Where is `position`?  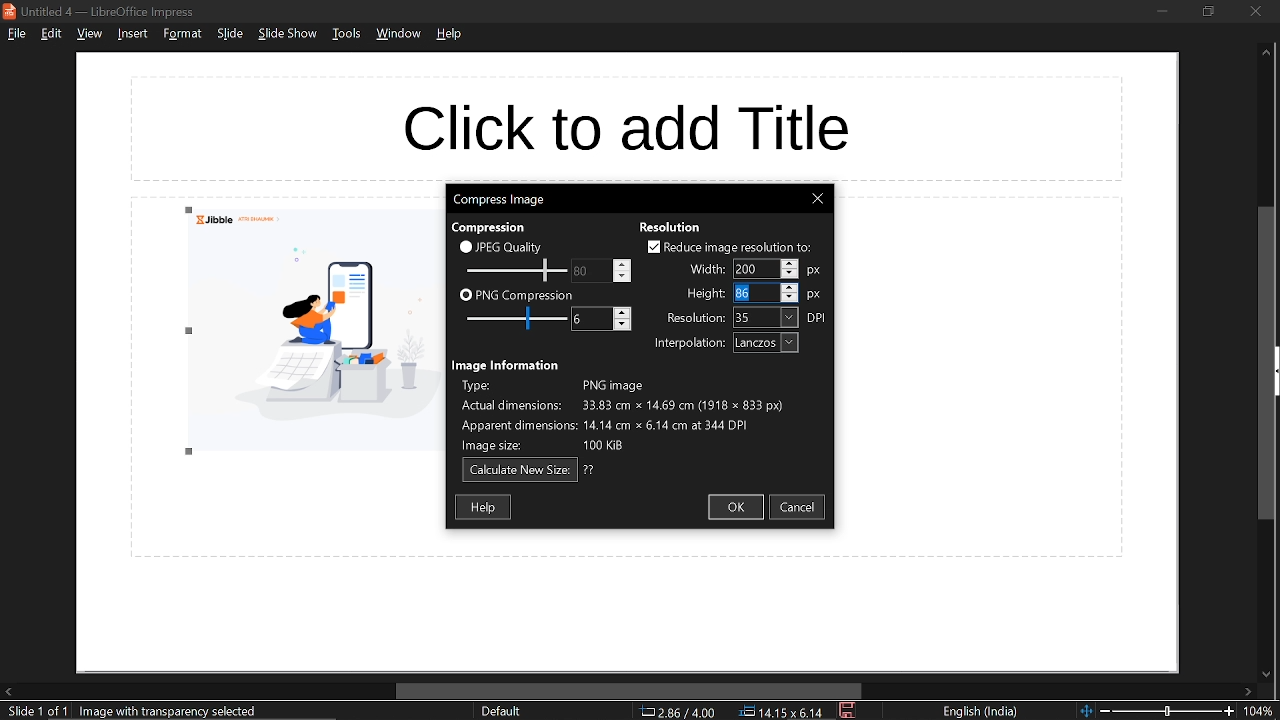 position is located at coordinates (781, 712).